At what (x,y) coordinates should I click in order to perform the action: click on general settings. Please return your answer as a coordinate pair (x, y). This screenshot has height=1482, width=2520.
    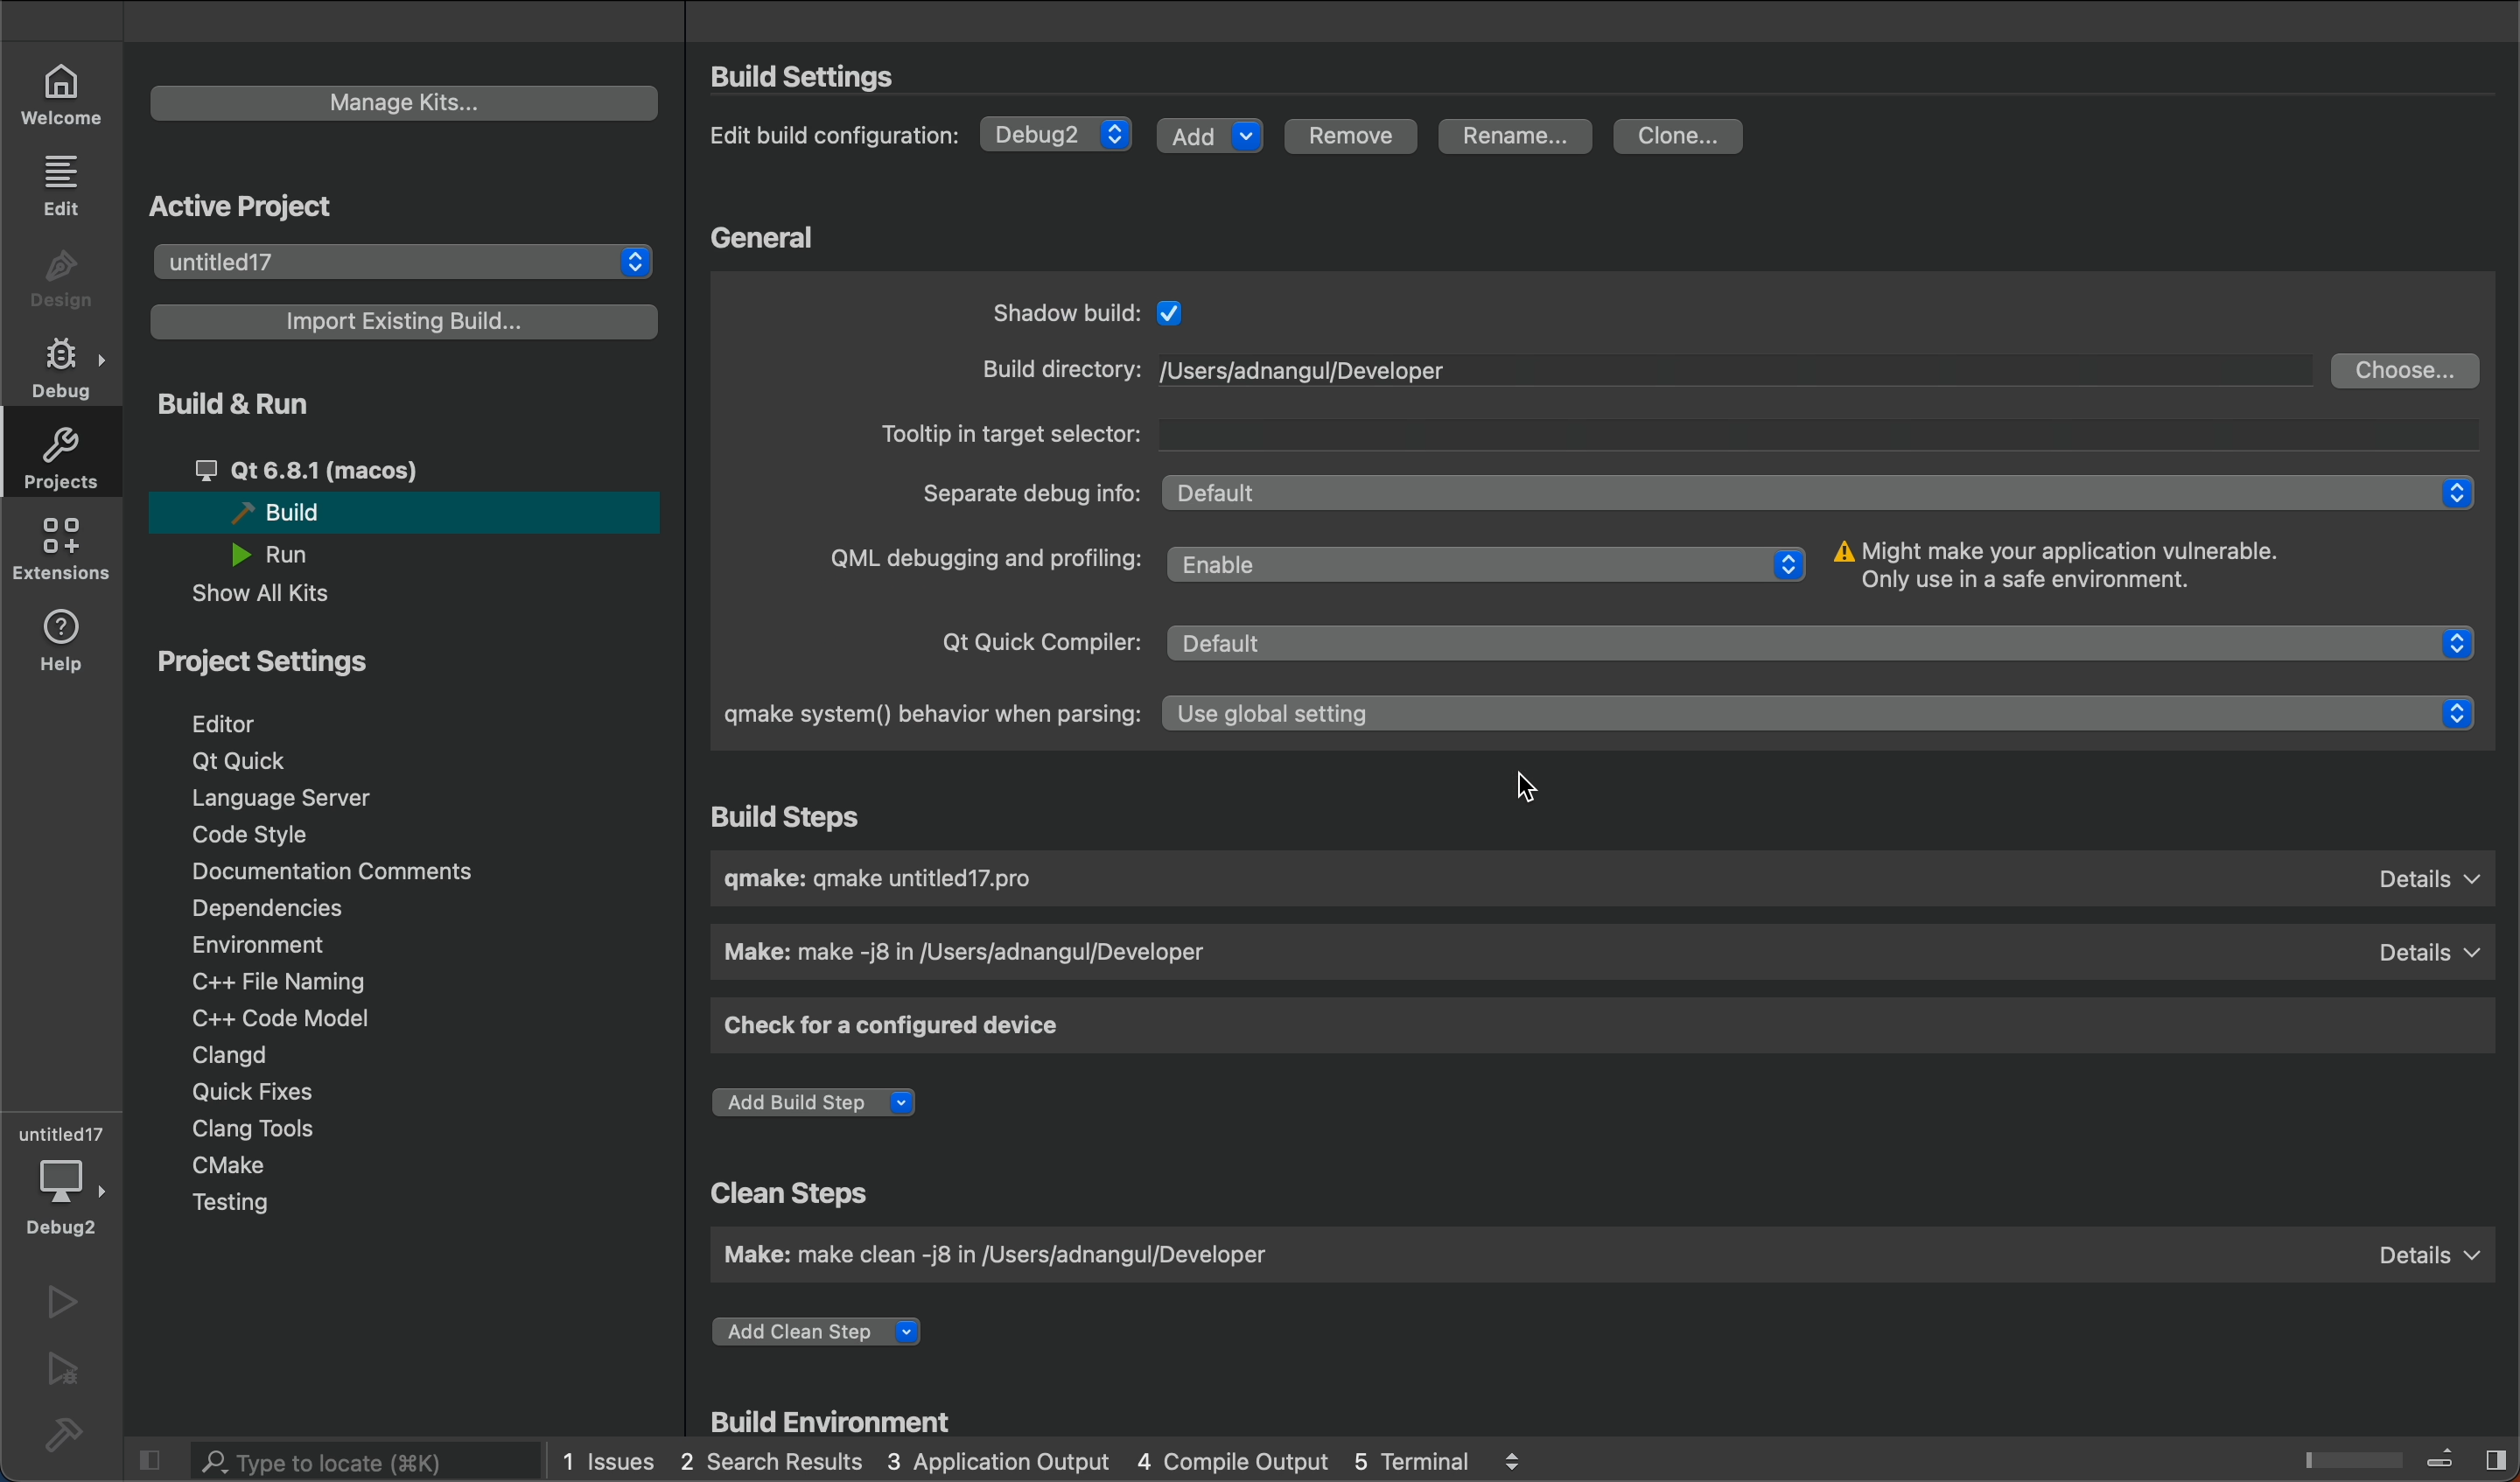
    Looking at the image, I should click on (968, 307).